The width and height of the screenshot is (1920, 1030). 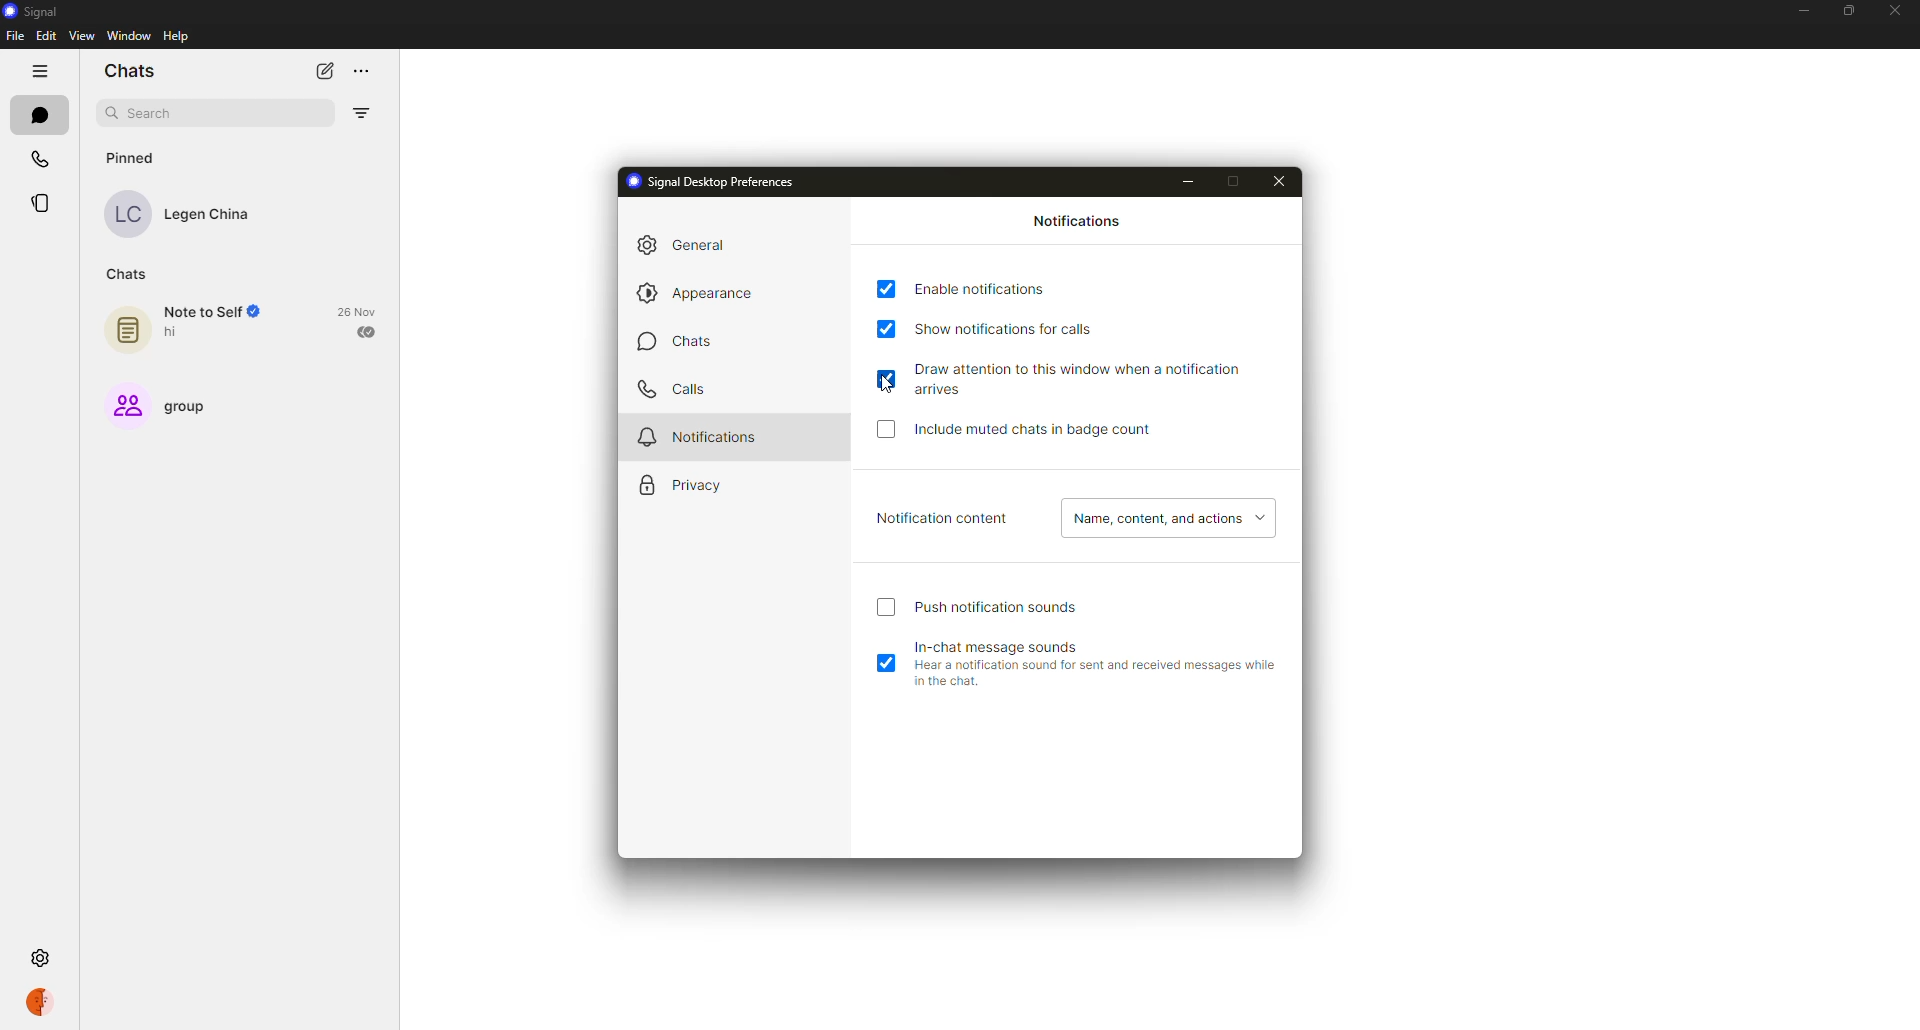 What do you see at coordinates (690, 244) in the screenshot?
I see `general` at bounding box center [690, 244].